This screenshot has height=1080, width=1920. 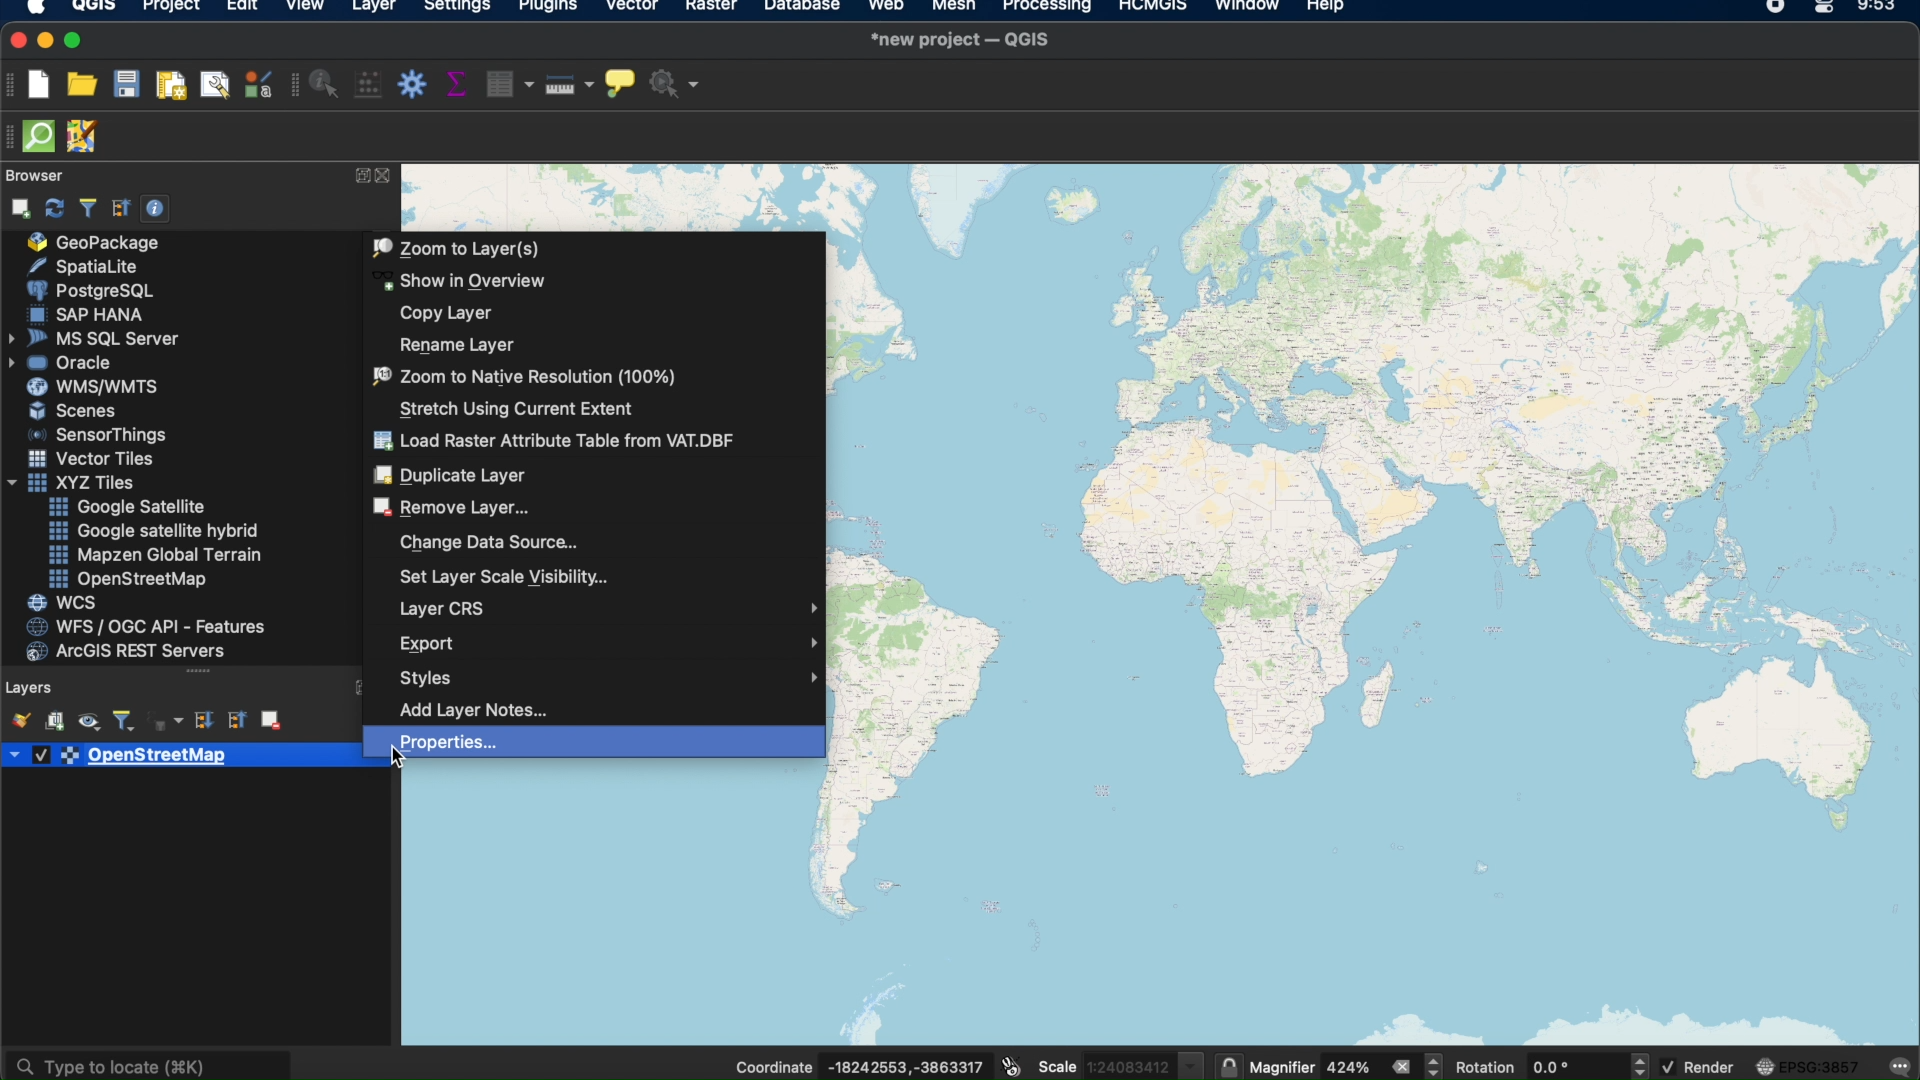 What do you see at coordinates (126, 580) in the screenshot?
I see `open street map` at bounding box center [126, 580].